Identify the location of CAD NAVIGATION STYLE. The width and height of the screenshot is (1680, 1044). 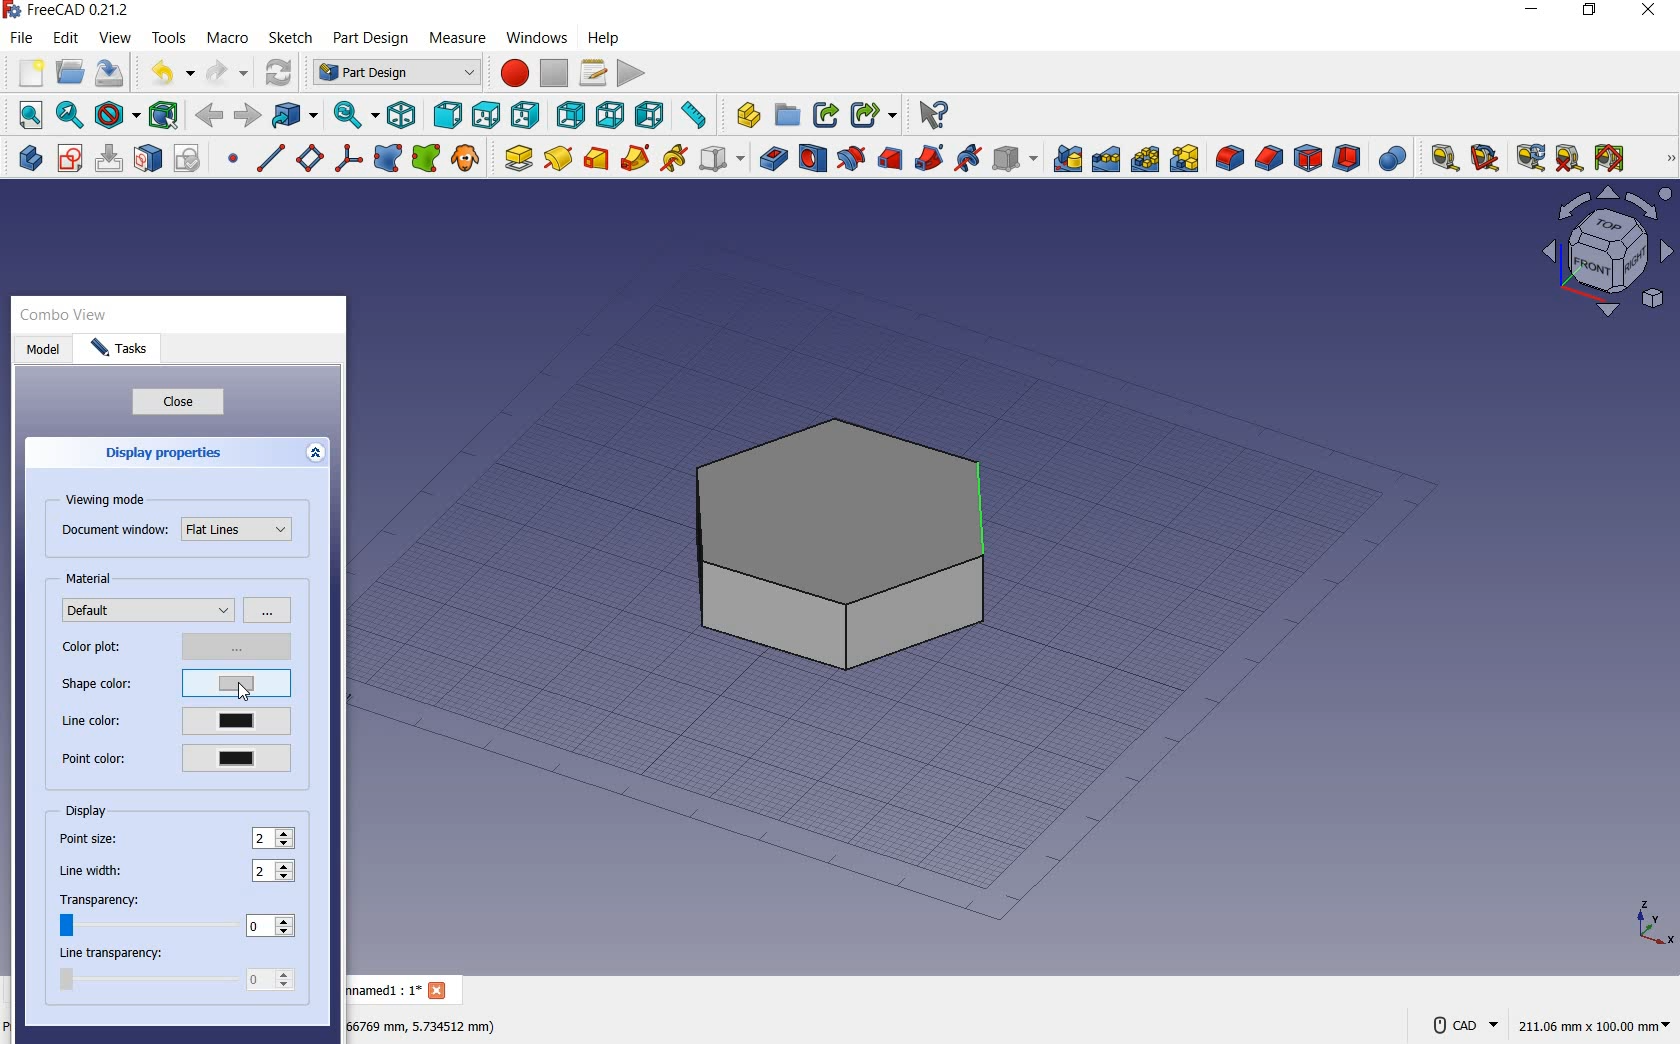
(1460, 1025).